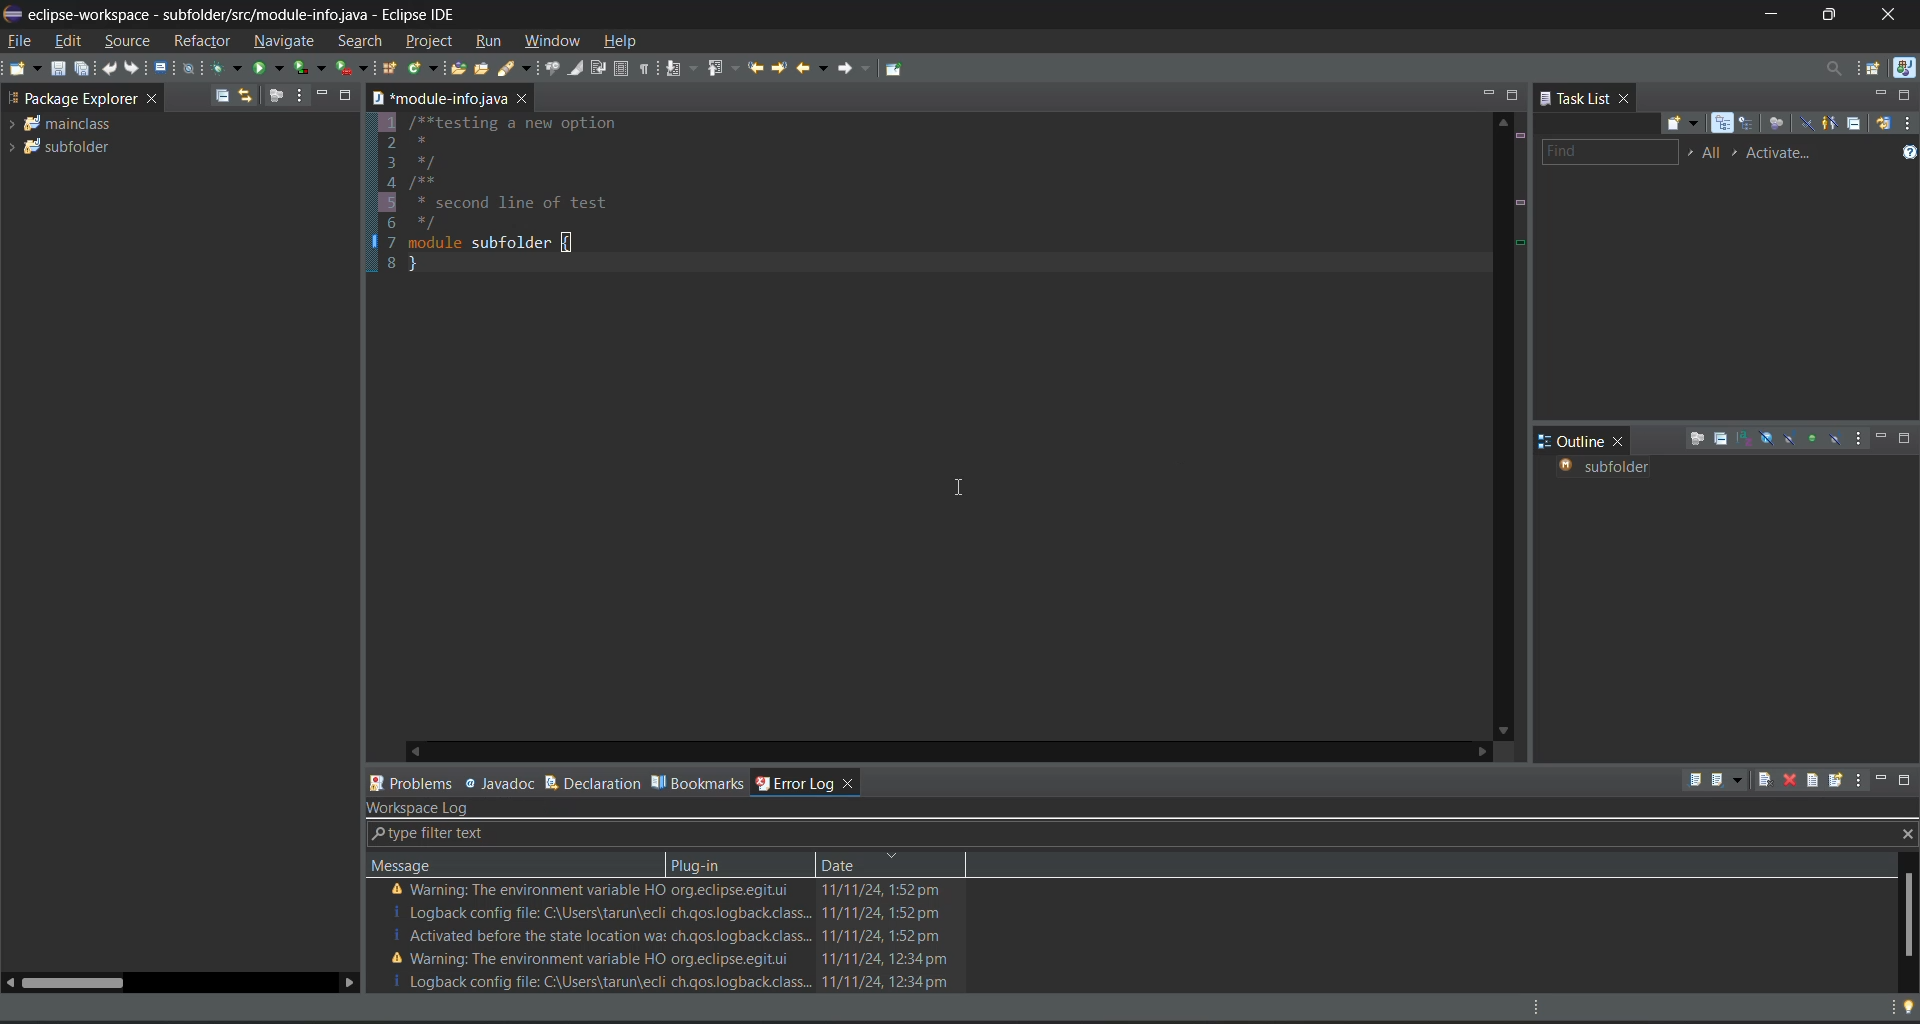  I want to click on hide fields, so click(1769, 440).